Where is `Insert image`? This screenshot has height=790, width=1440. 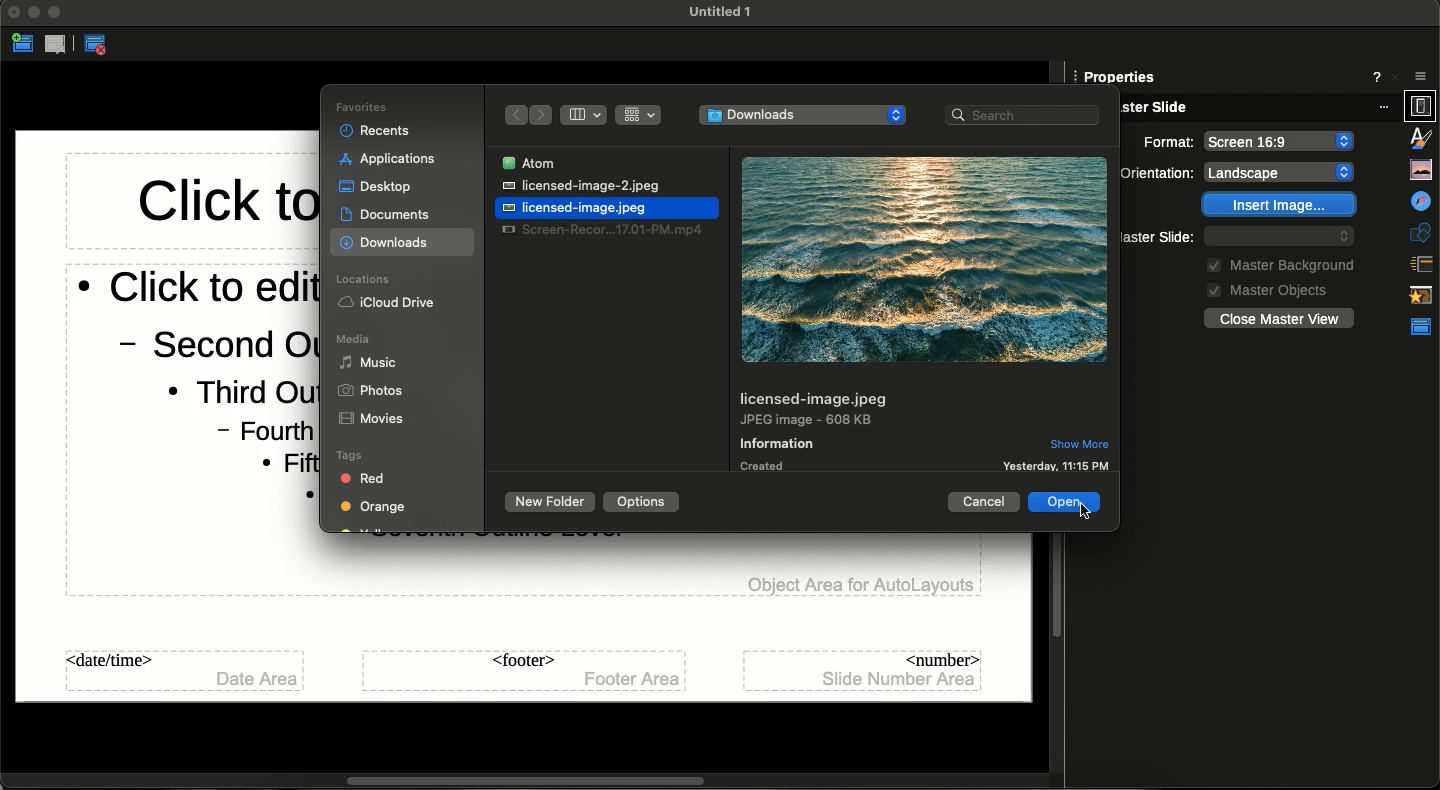
Insert image is located at coordinates (1280, 205).